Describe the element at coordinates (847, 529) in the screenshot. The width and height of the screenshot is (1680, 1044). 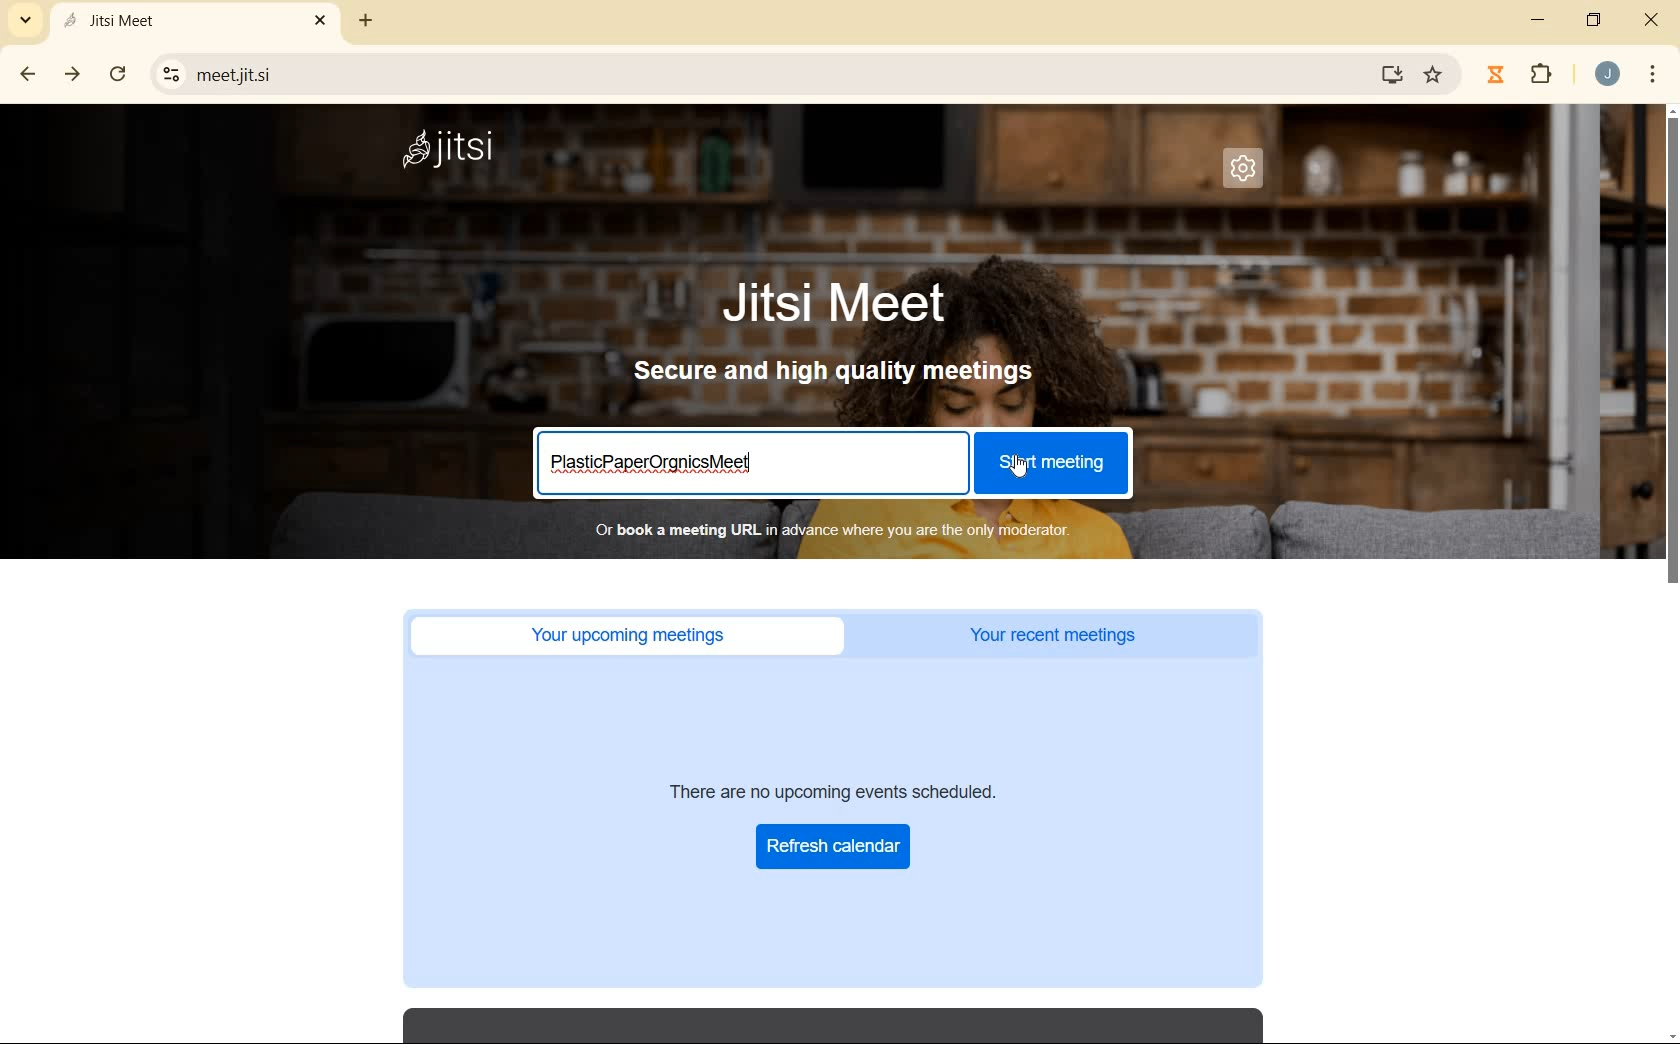
I see `or book a meeting URL in advance` at that location.